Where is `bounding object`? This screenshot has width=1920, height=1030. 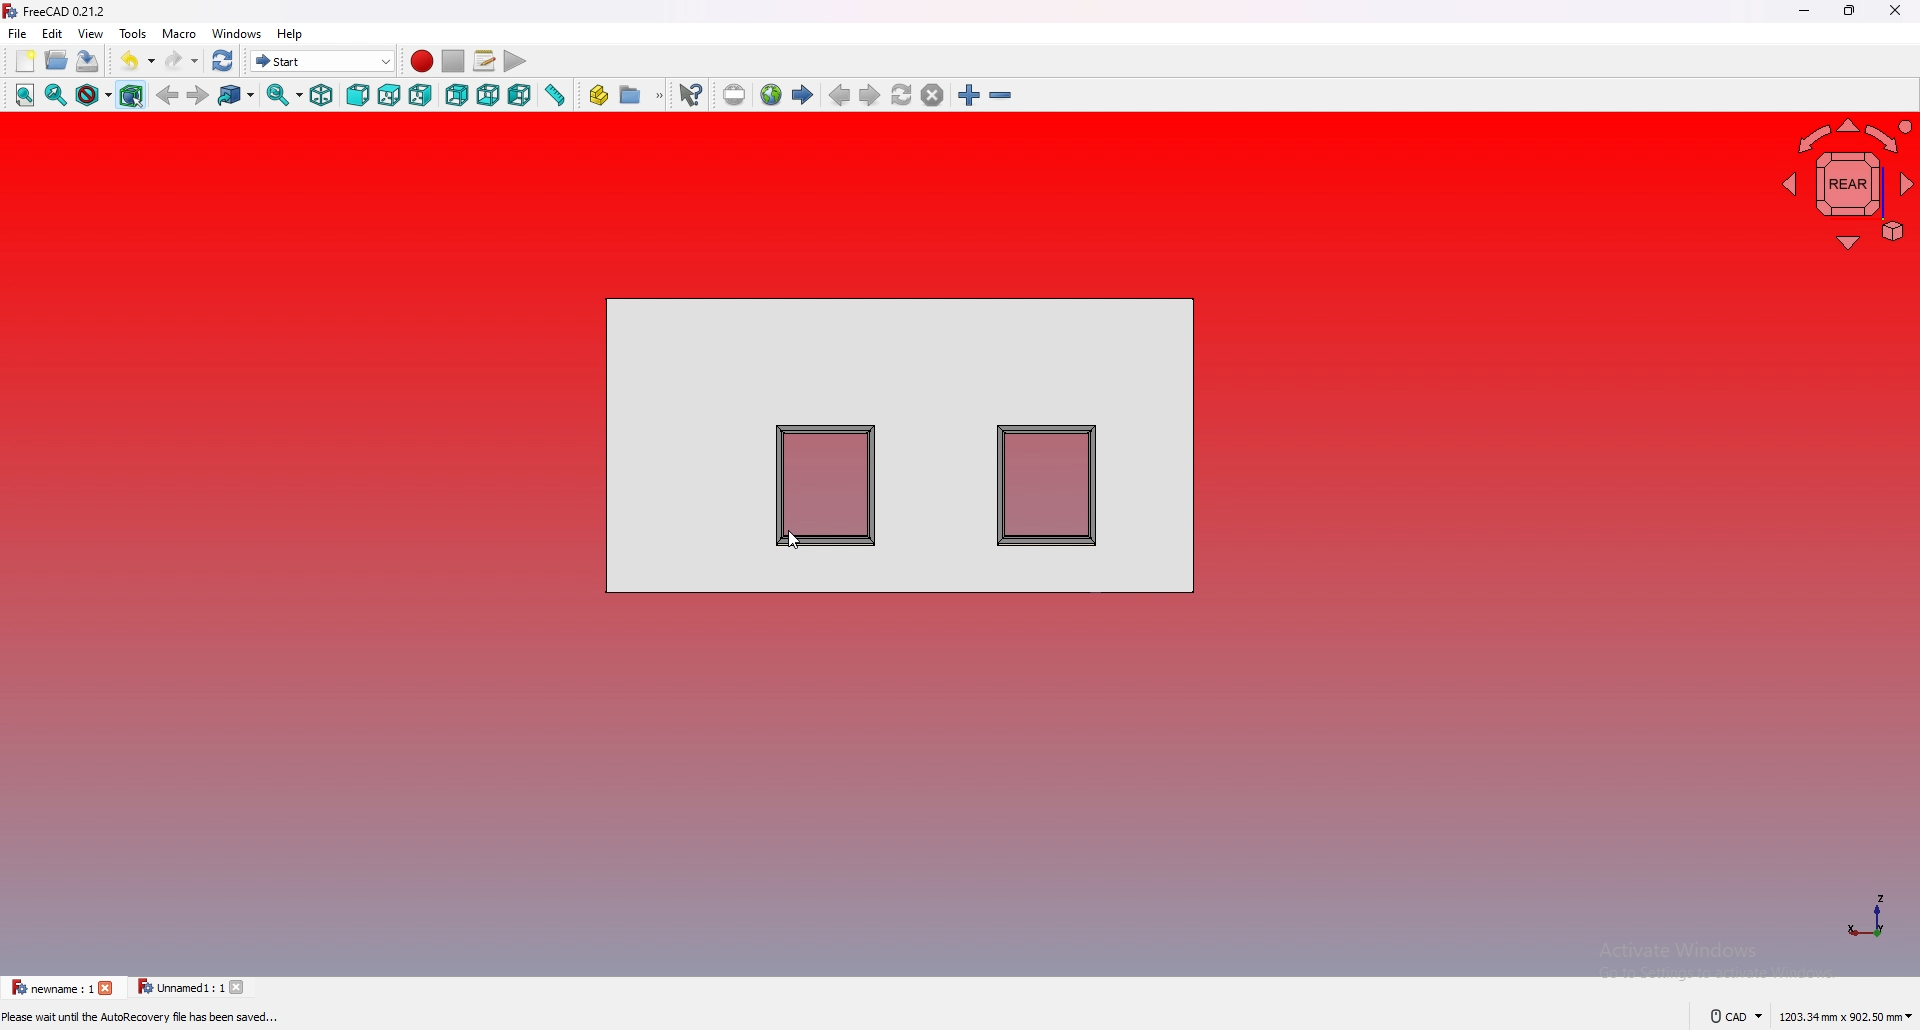 bounding object is located at coordinates (131, 95).